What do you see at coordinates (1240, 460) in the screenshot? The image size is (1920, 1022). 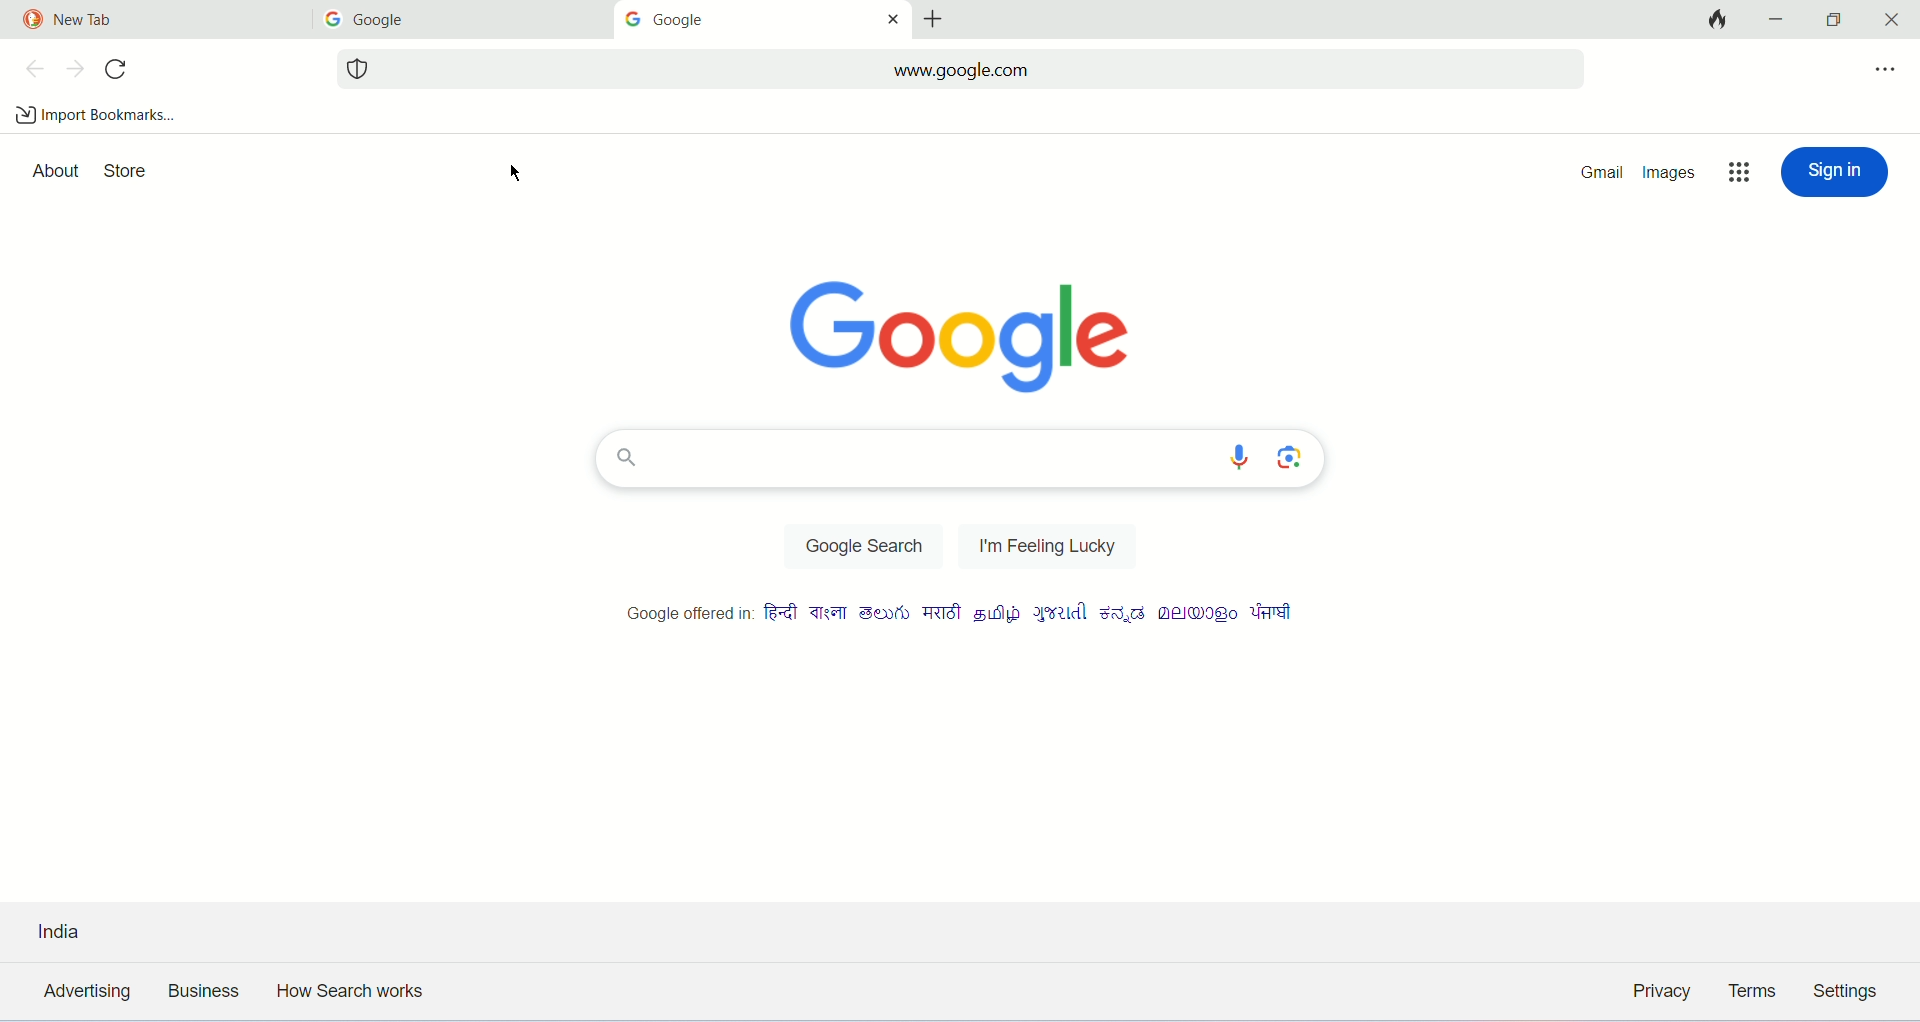 I see `search by voice` at bounding box center [1240, 460].